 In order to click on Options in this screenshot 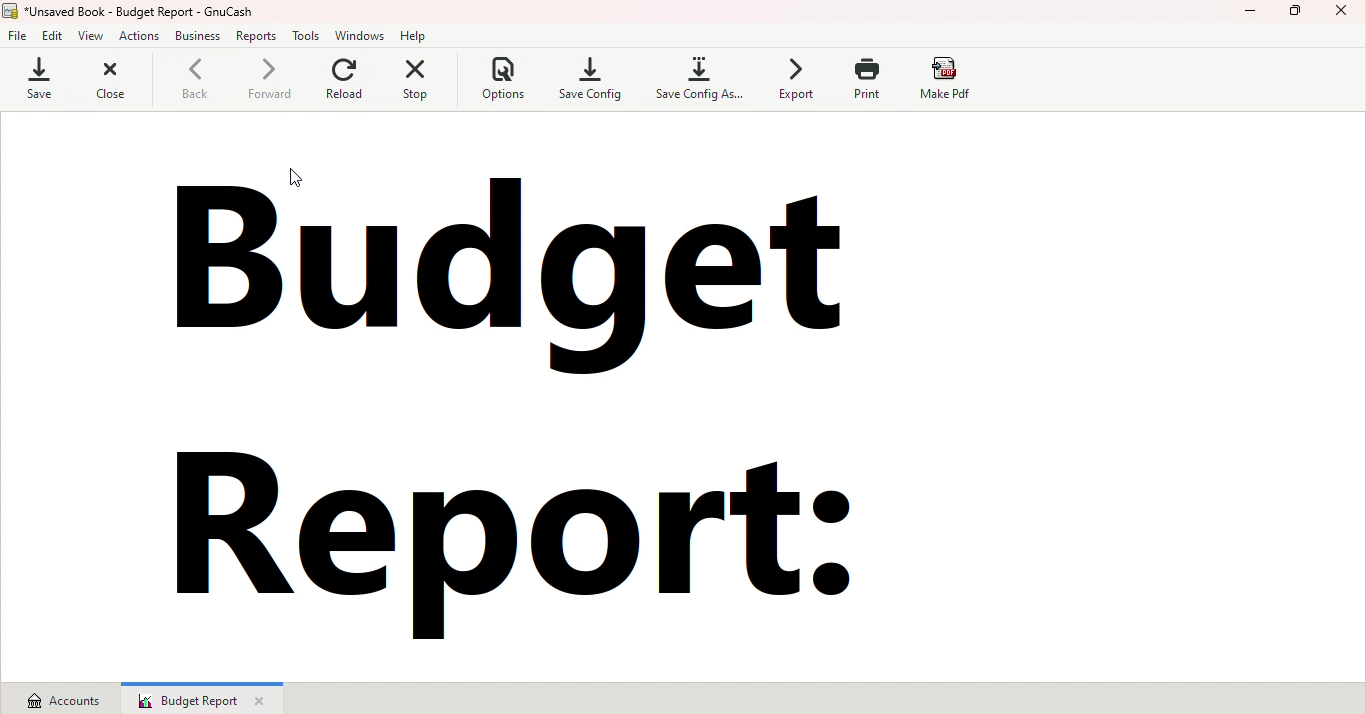, I will do `click(498, 82)`.